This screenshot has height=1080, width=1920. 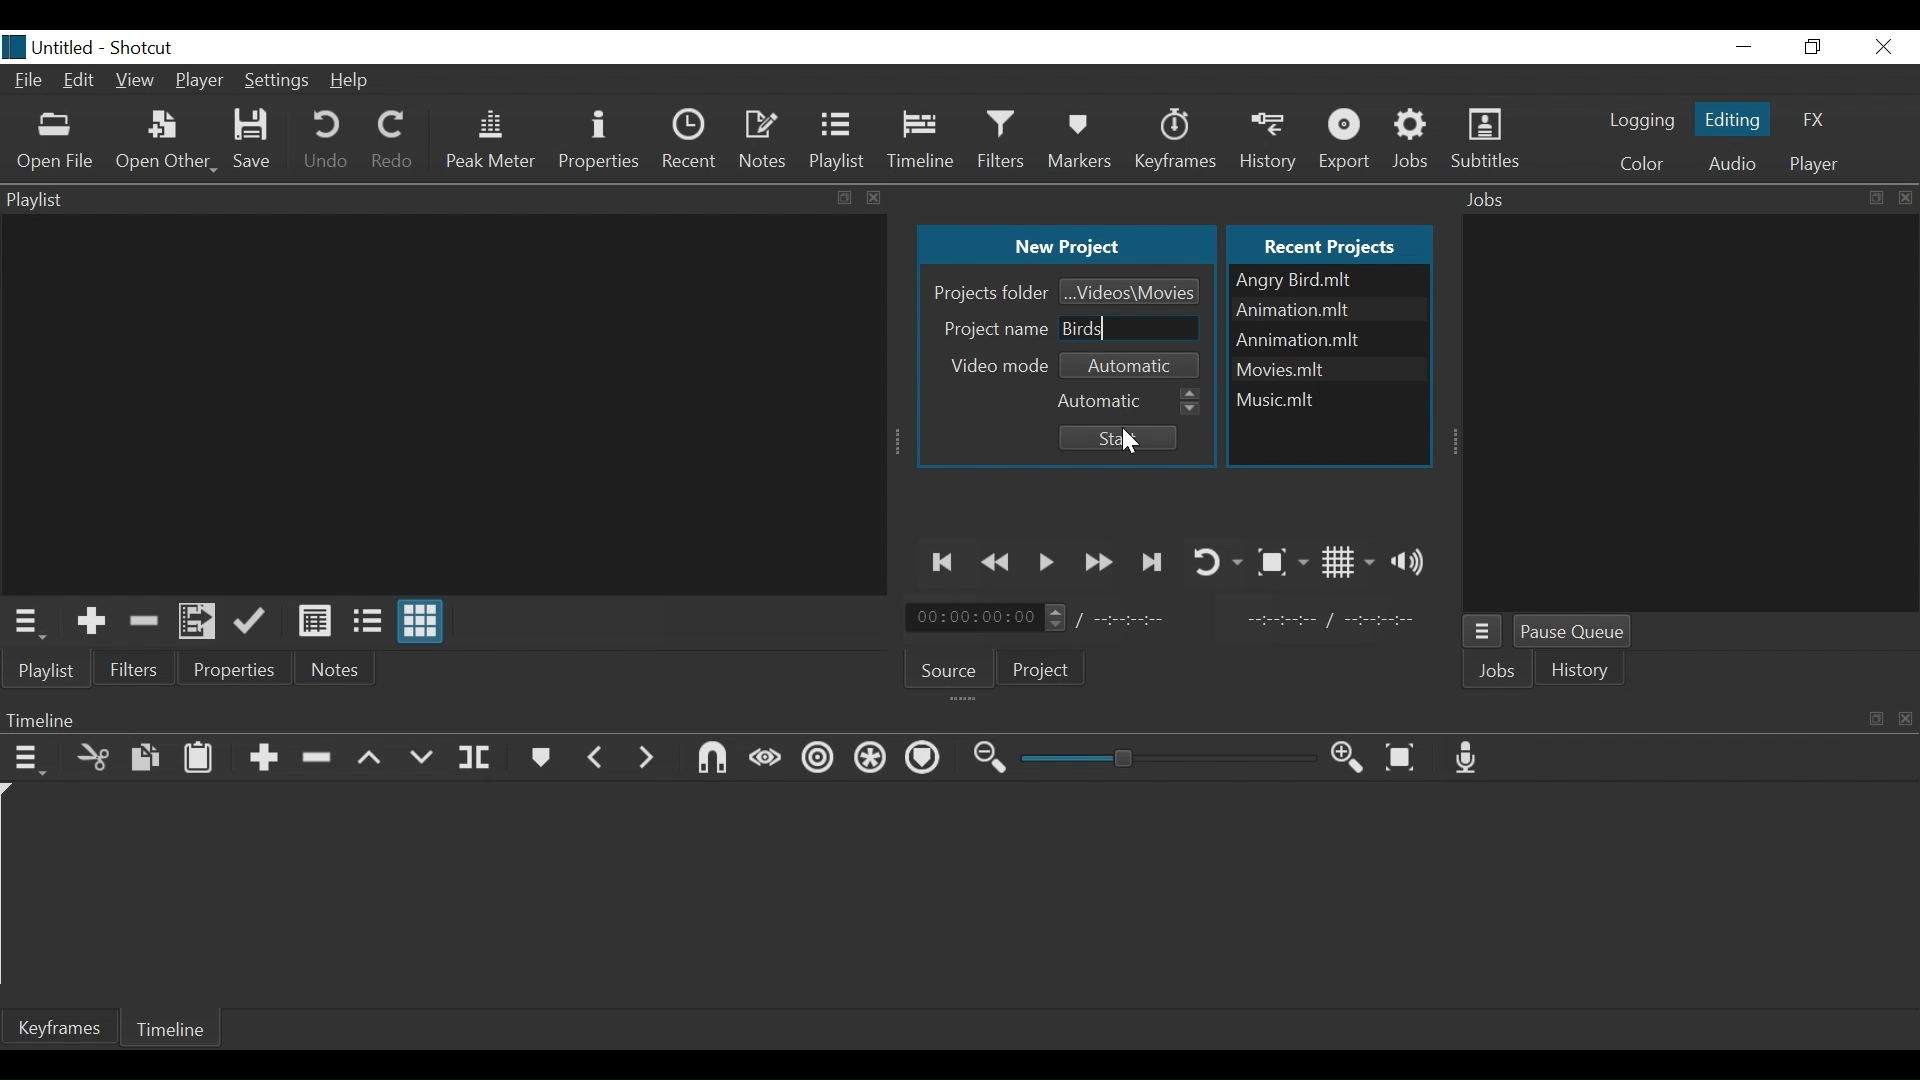 I want to click on Ripple delete, so click(x=320, y=758).